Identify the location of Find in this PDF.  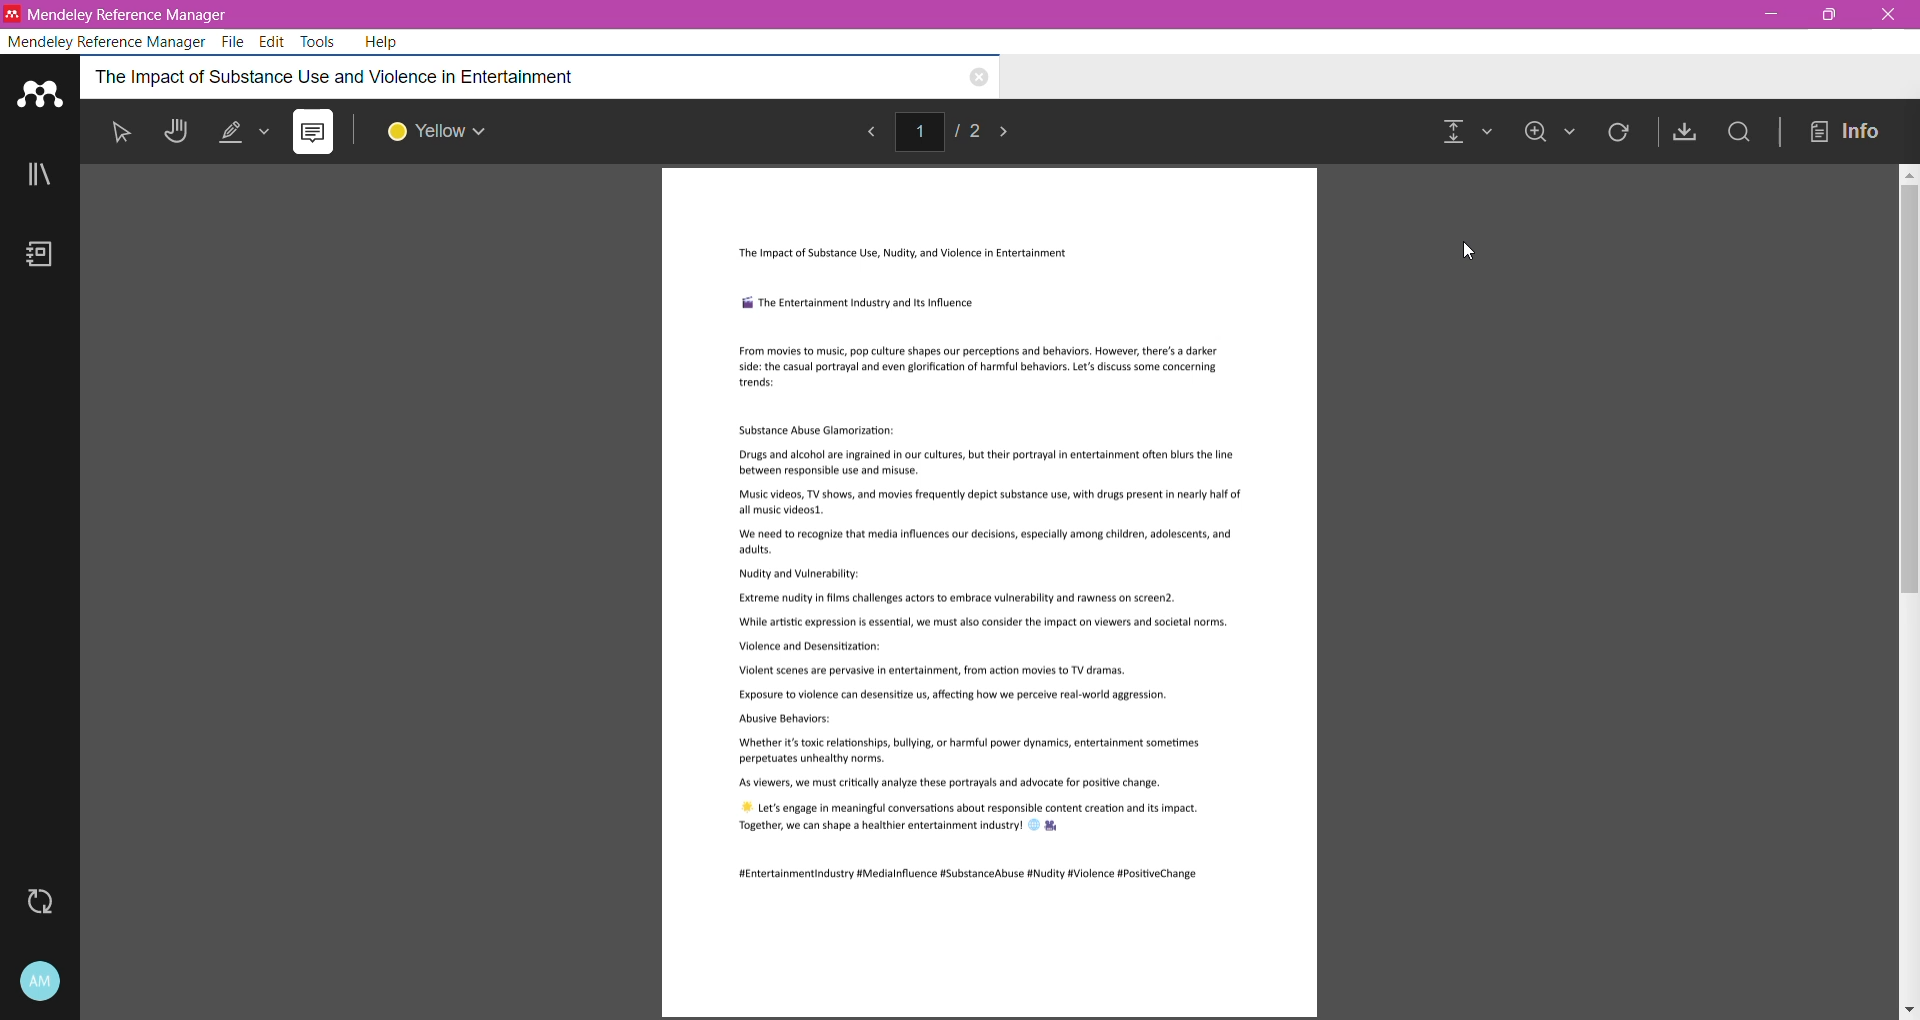
(1737, 133).